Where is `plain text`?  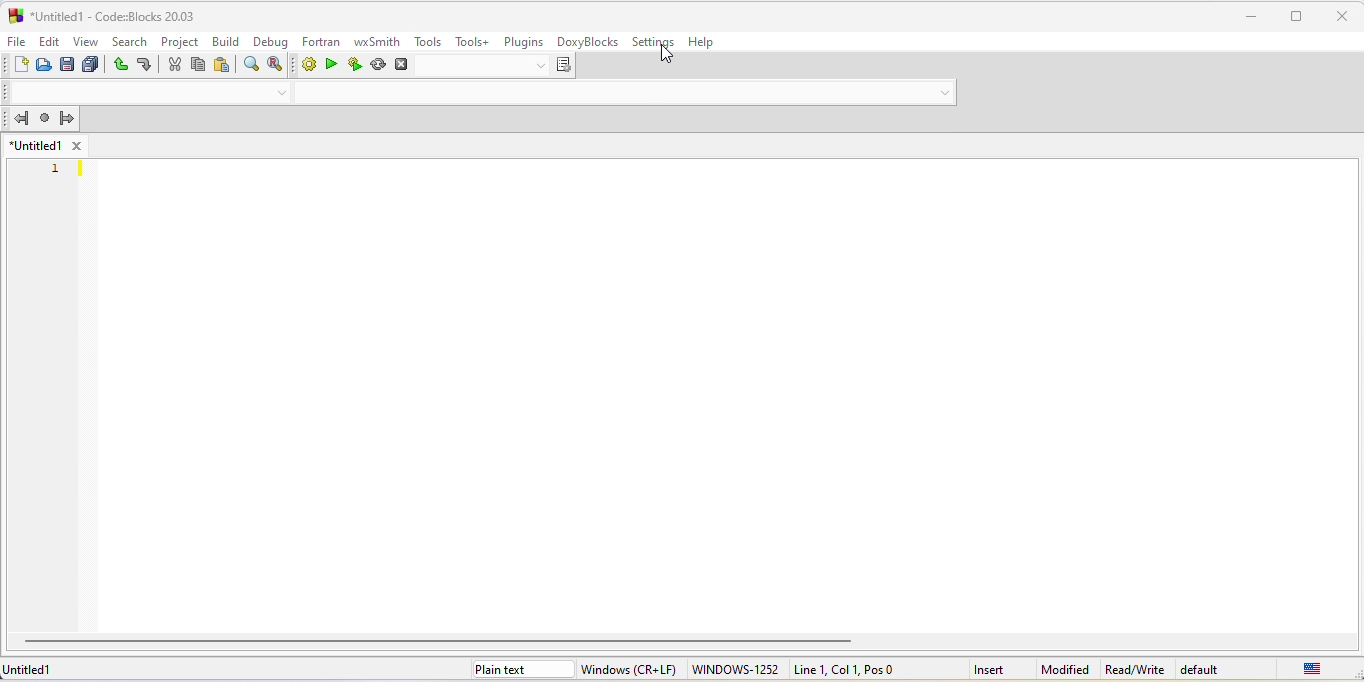
plain text is located at coordinates (523, 669).